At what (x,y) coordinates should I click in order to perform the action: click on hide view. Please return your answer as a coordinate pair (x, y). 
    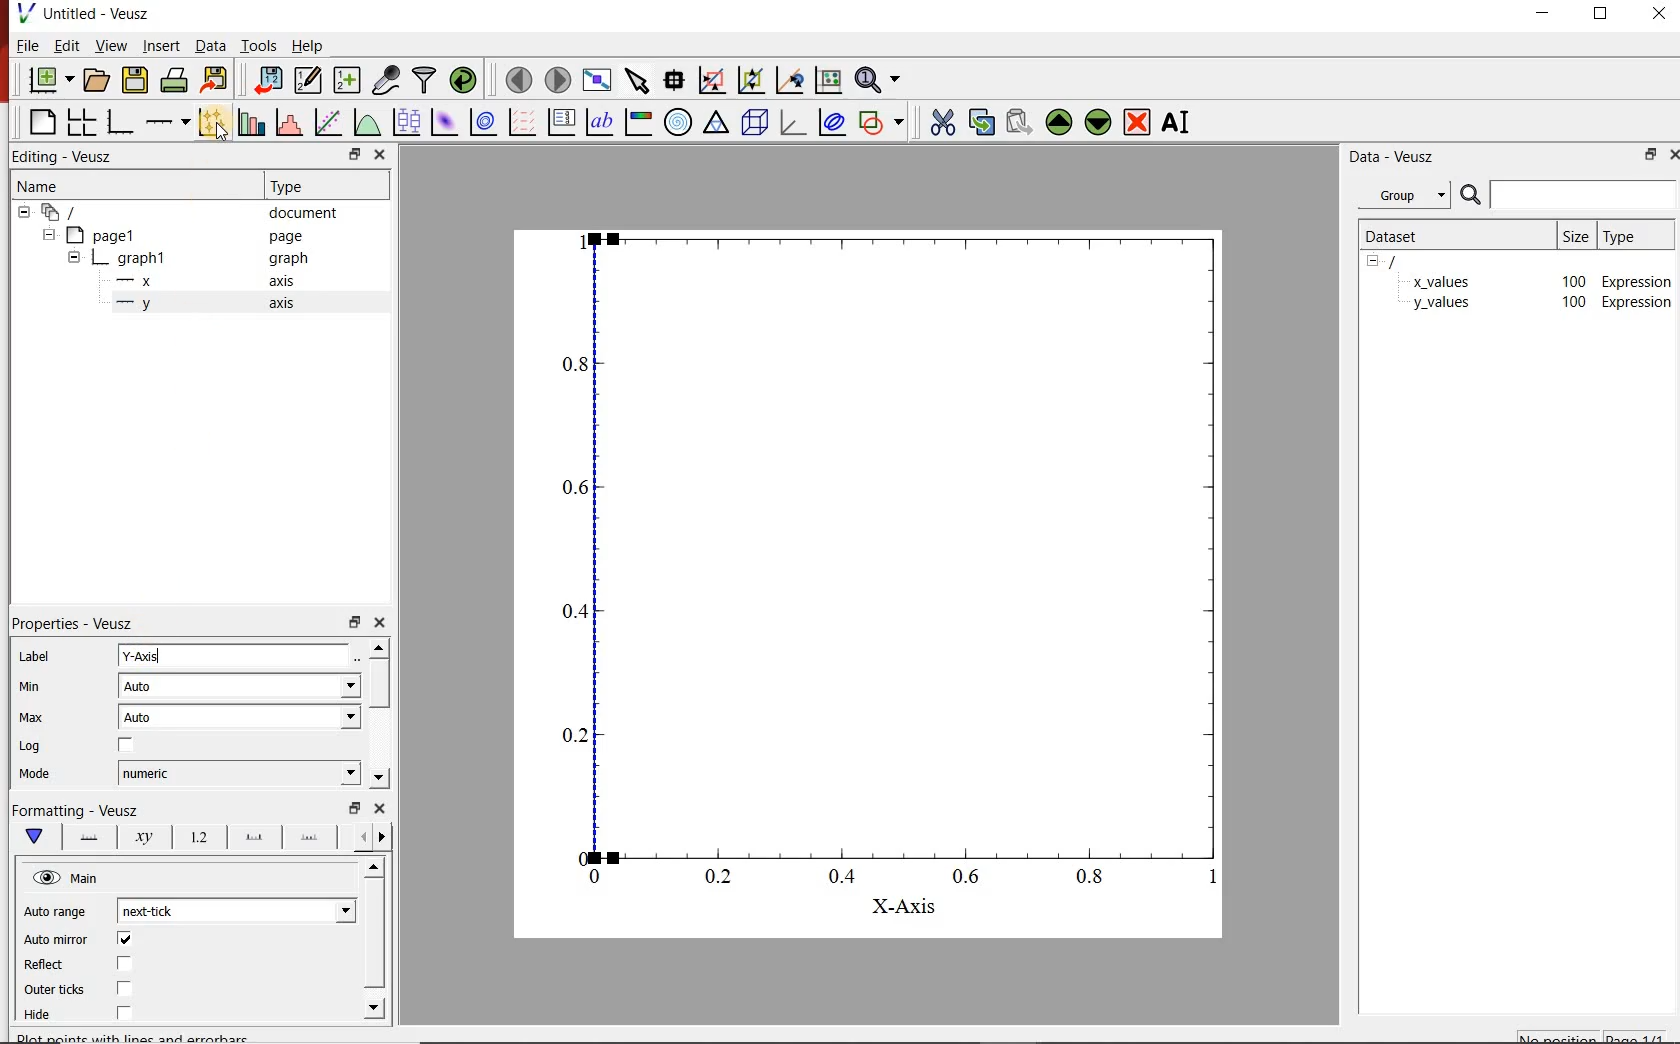
    Looking at the image, I should click on (68, 876).